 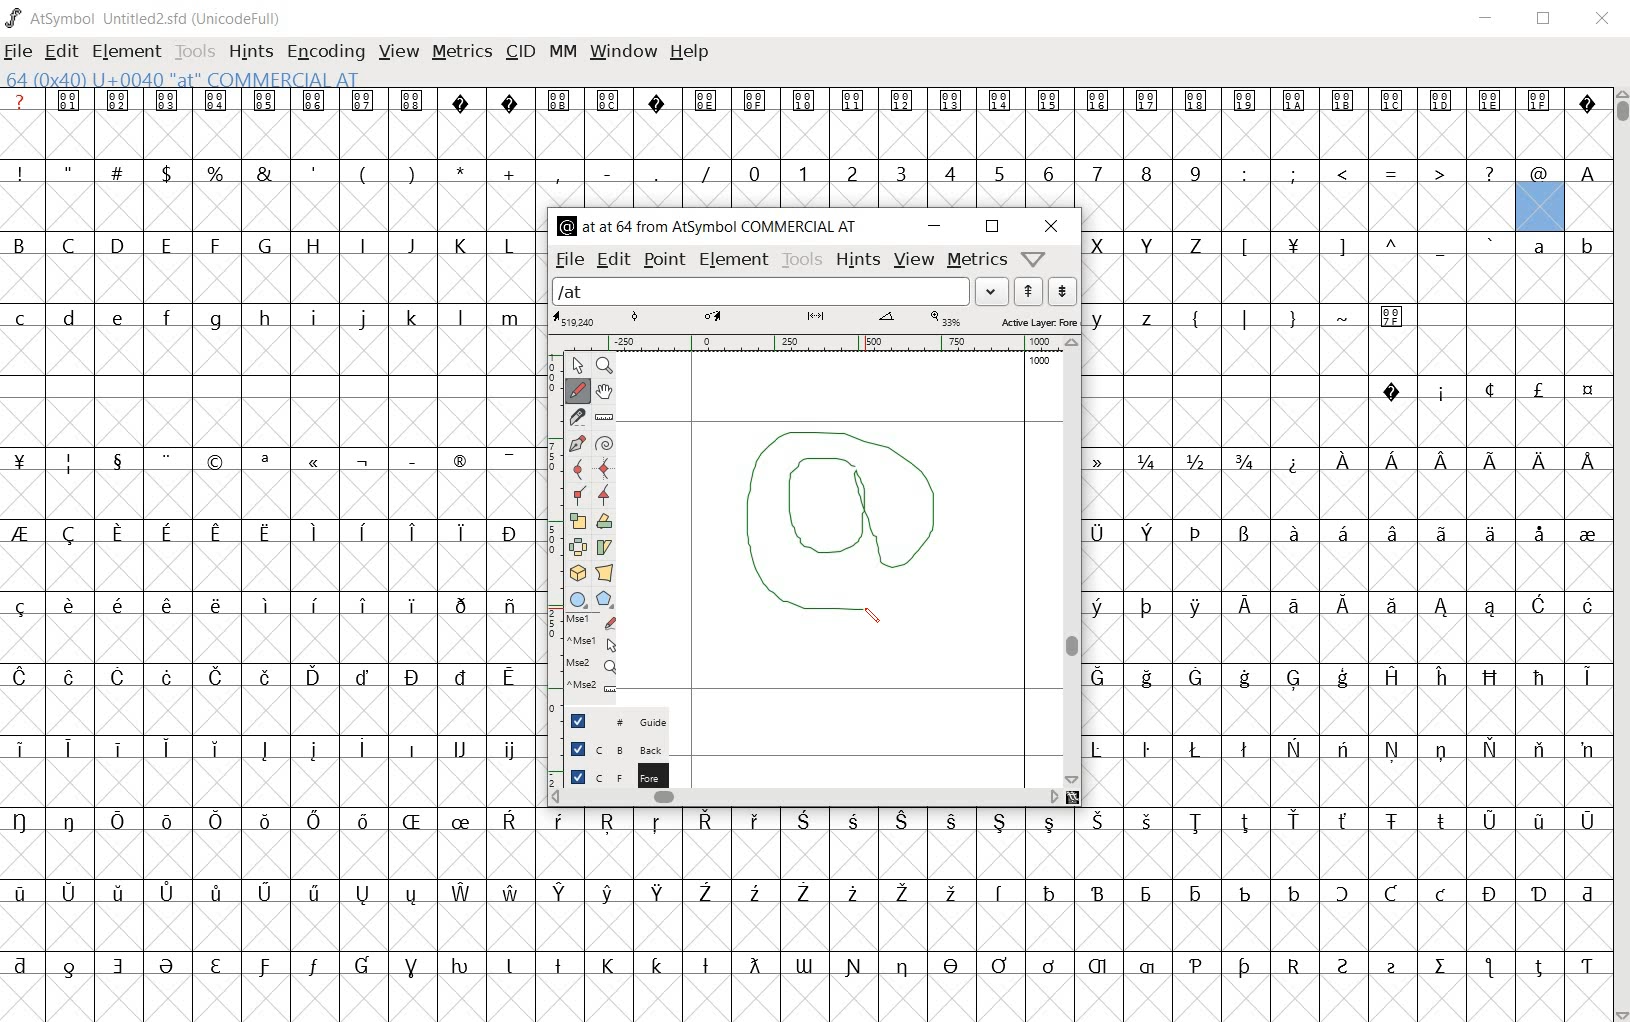 I want to click on point, so click(x=665, y=261).